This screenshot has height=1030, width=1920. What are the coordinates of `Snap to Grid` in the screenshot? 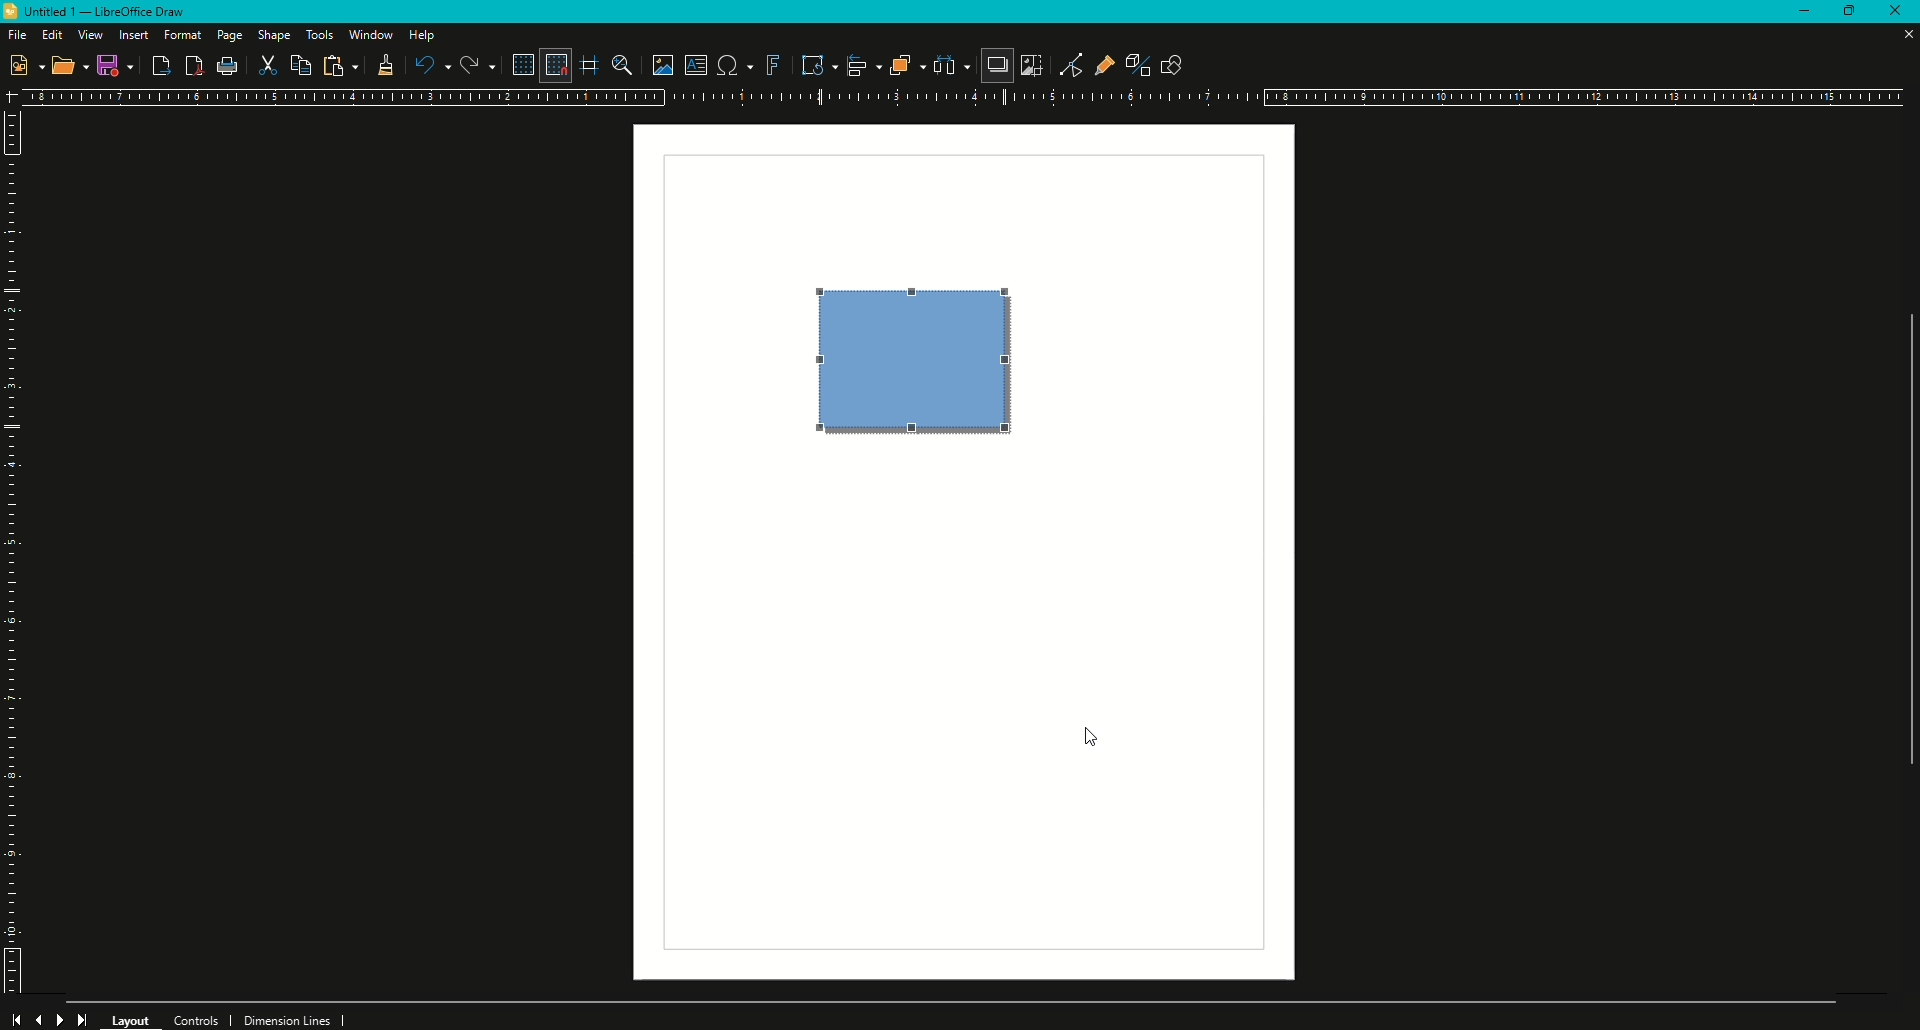 It's located at (554, 65).